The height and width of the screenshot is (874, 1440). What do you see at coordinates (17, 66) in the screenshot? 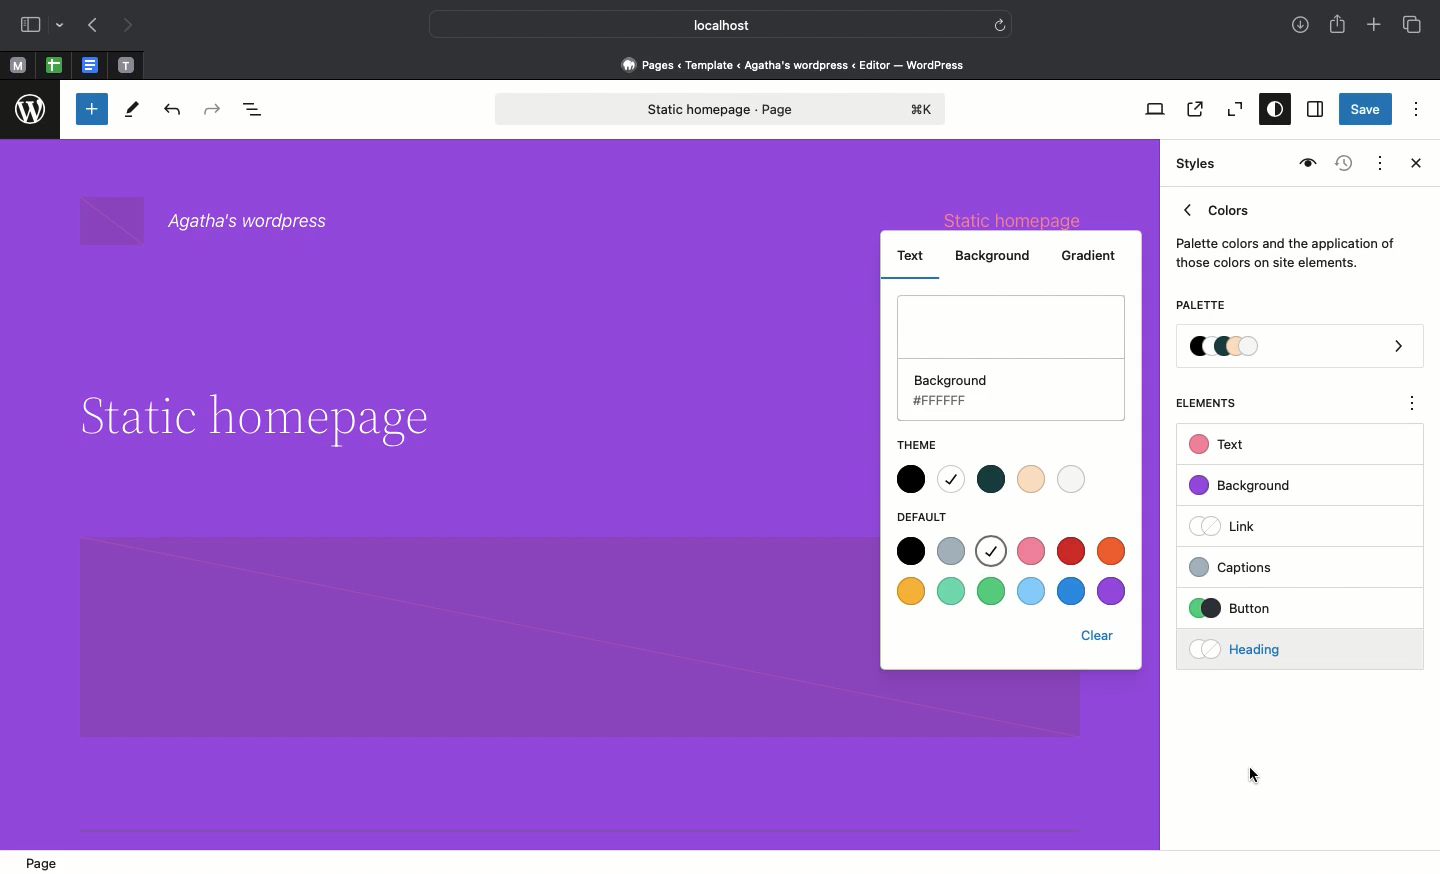
I see `Pinned tab` at bounding box center [17, 66].